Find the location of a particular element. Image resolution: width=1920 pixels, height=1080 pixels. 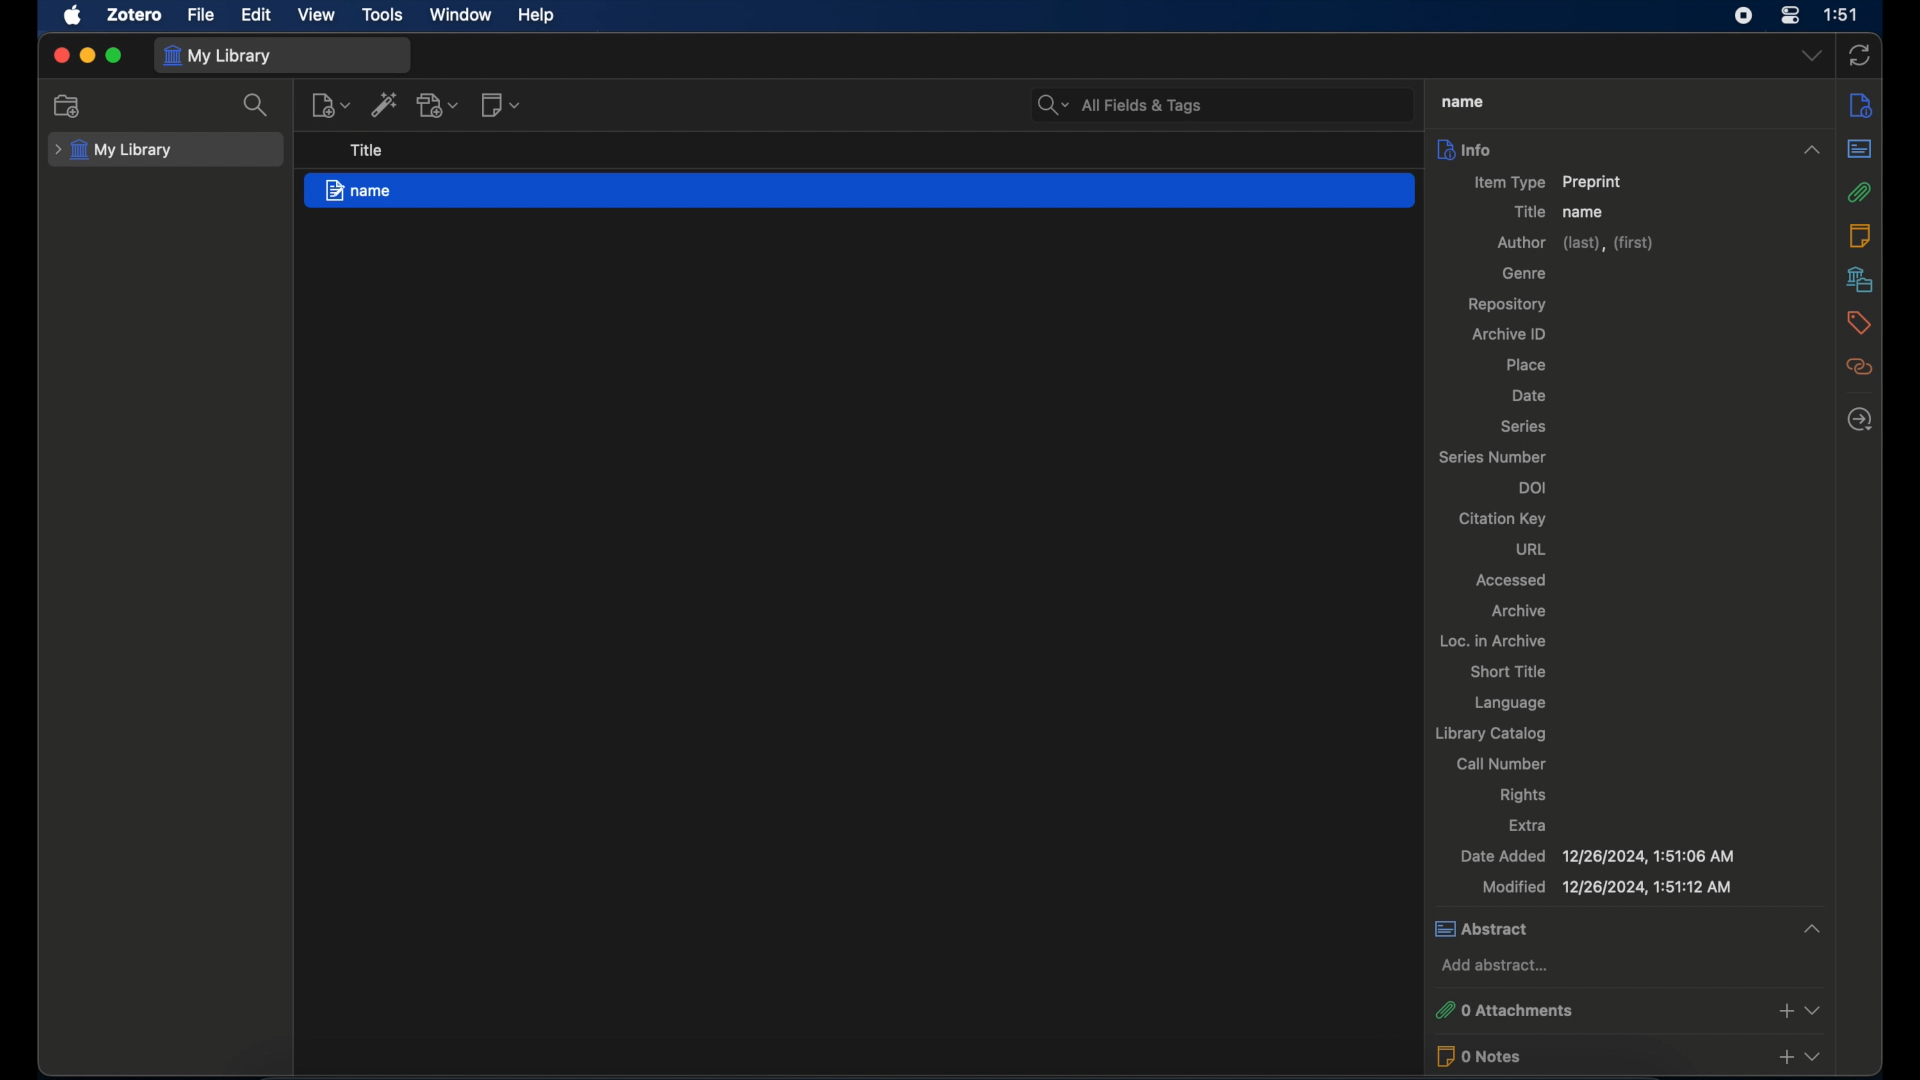

language is located at coordinates (1512, 702).